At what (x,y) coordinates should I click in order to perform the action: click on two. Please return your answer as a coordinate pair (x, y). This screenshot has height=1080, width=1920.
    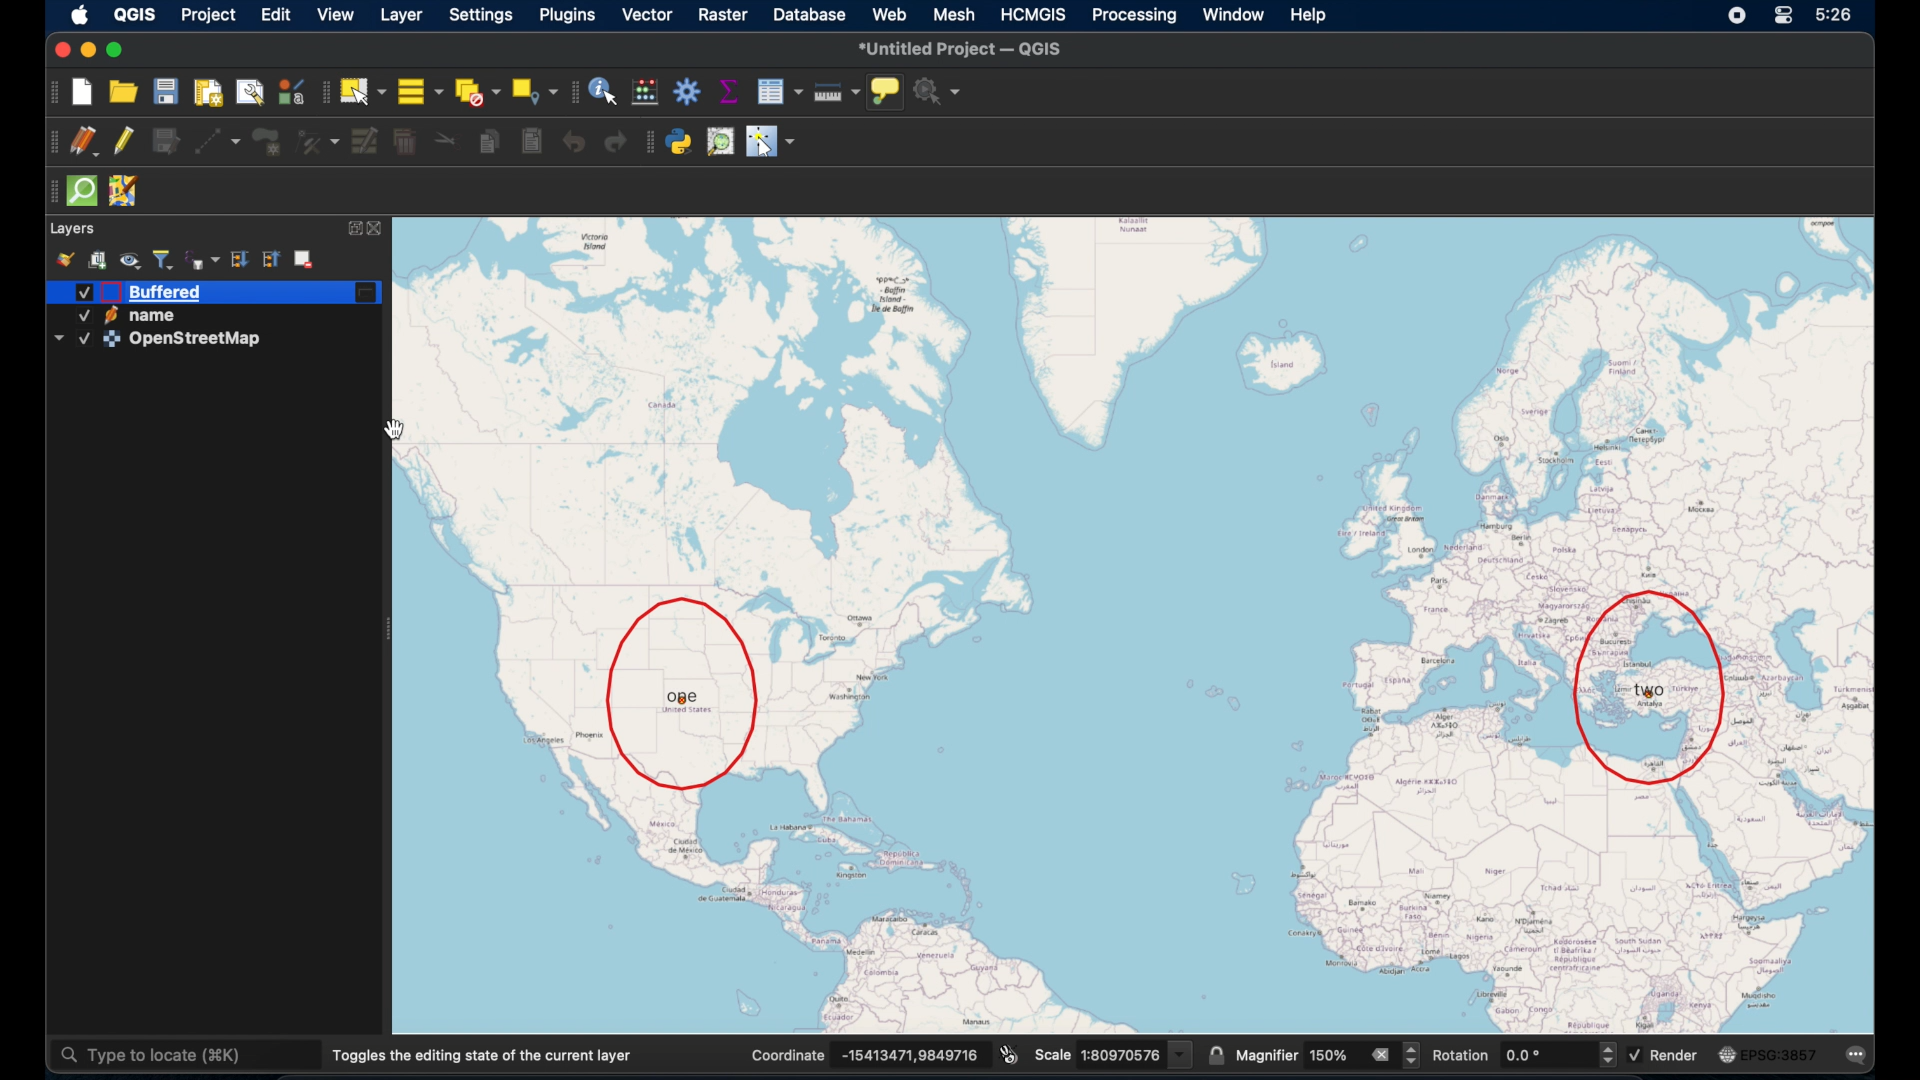
    Looking at the image, I should click on (1647, 688).